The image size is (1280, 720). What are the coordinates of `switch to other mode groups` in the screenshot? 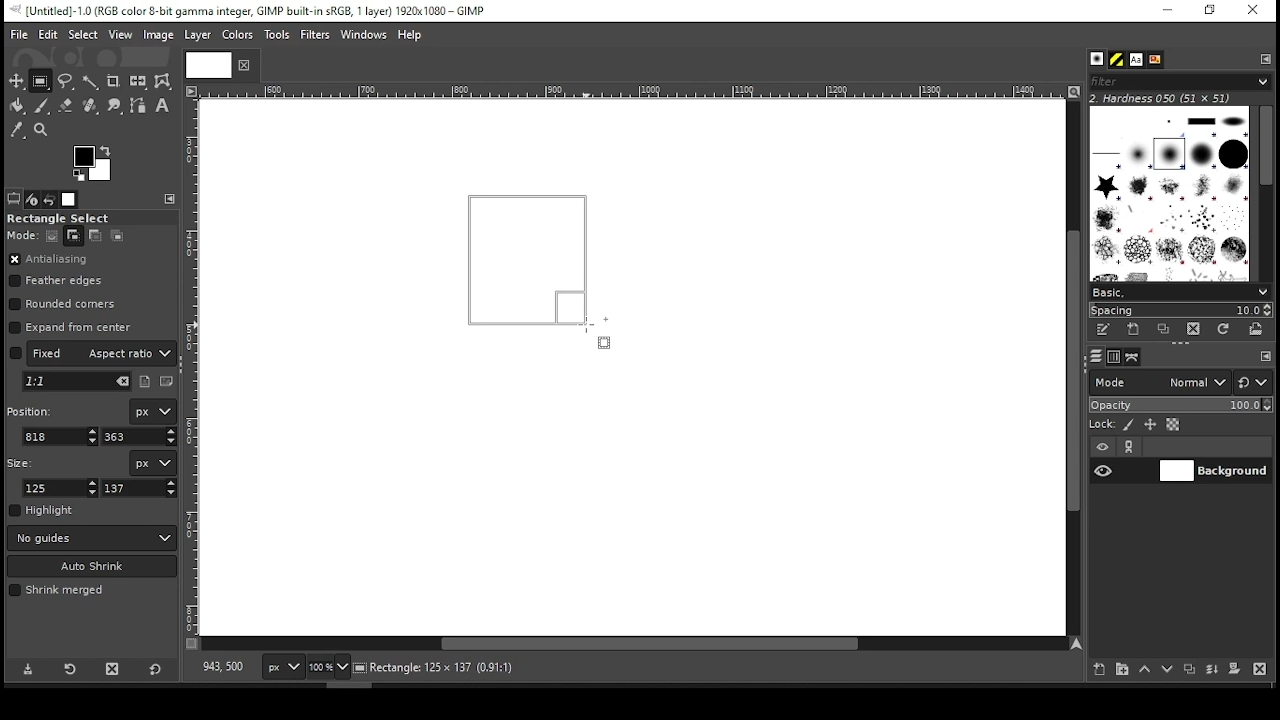 It's located at (1252, 384).